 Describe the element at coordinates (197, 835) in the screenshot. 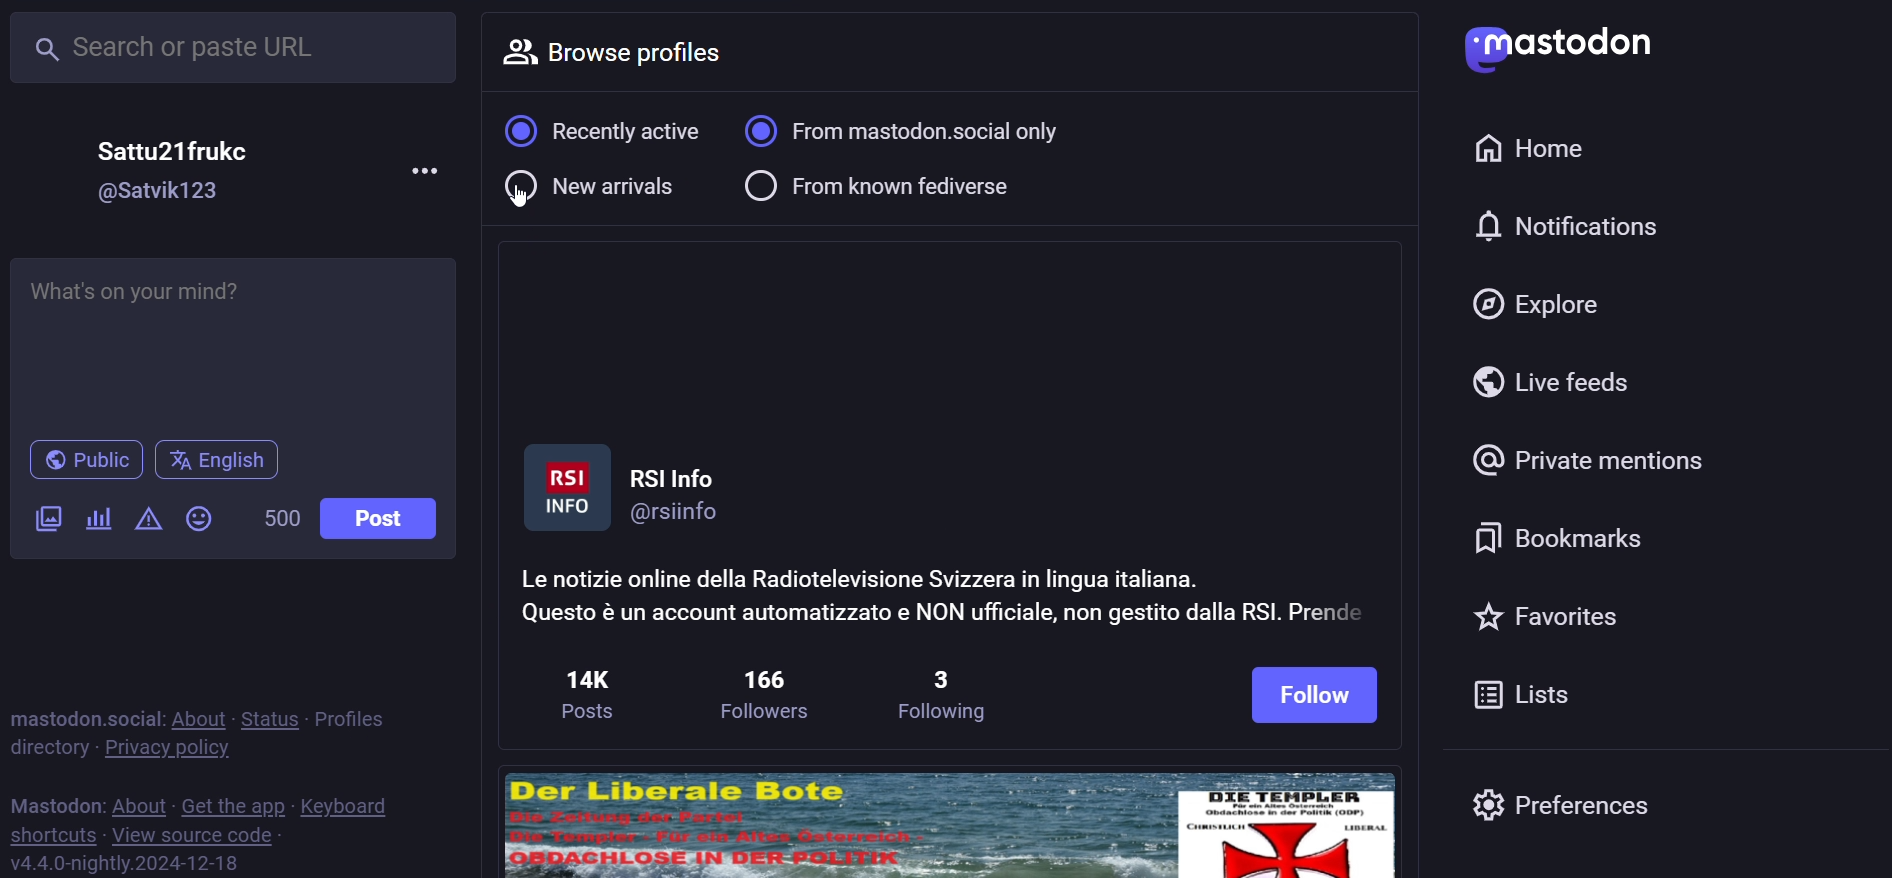

I see `view source code` at that location.